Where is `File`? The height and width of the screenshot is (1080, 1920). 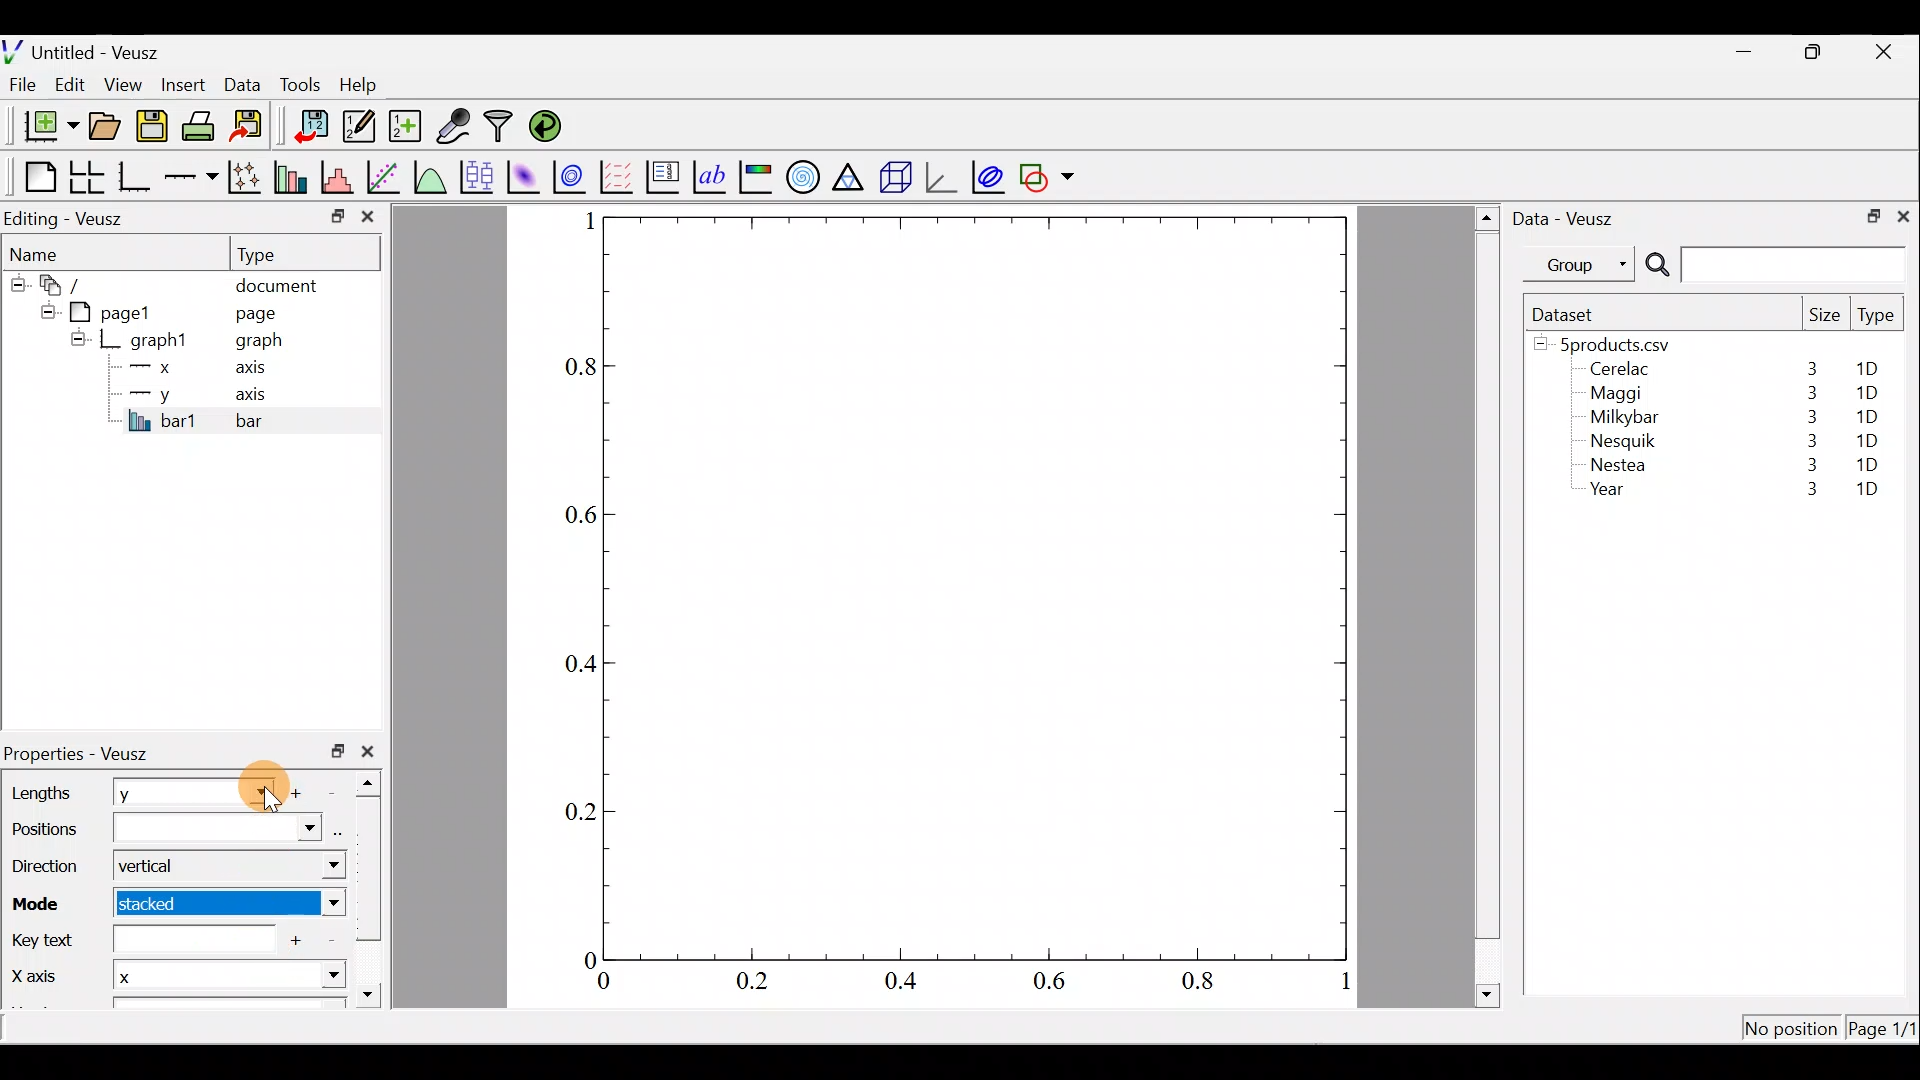
File is located at coordinates (19, 85).